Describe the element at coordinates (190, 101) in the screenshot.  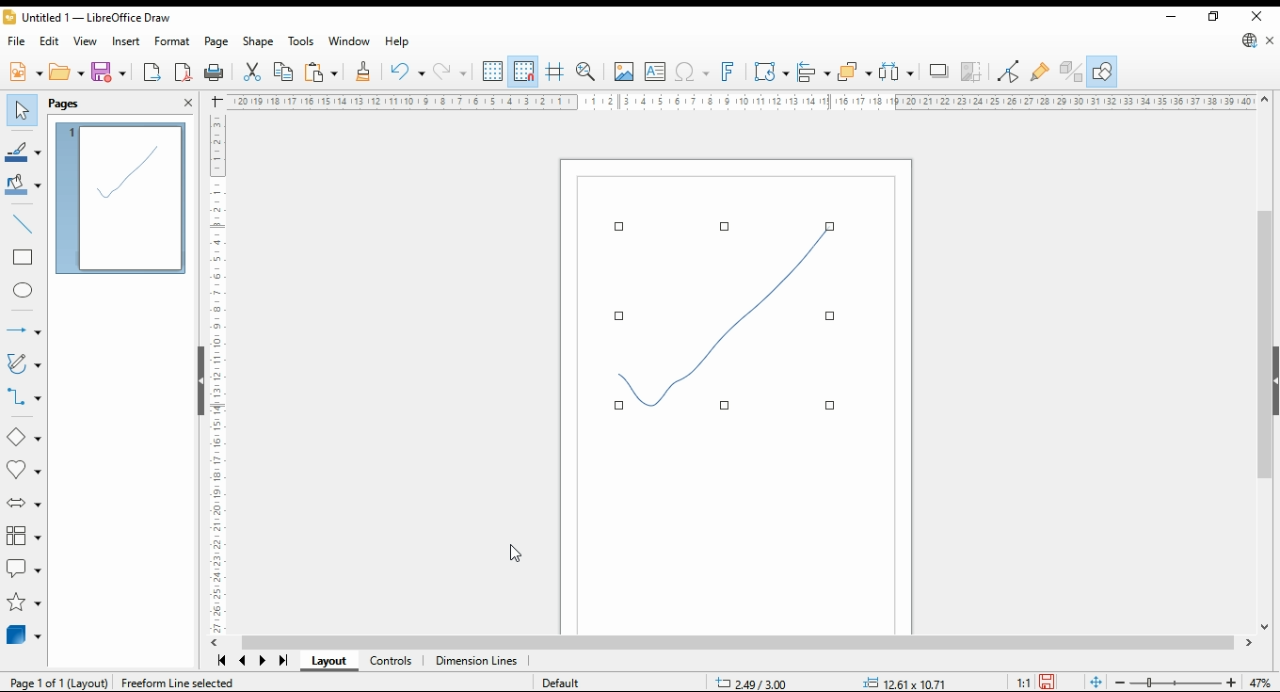
I see `close pane` at that location.